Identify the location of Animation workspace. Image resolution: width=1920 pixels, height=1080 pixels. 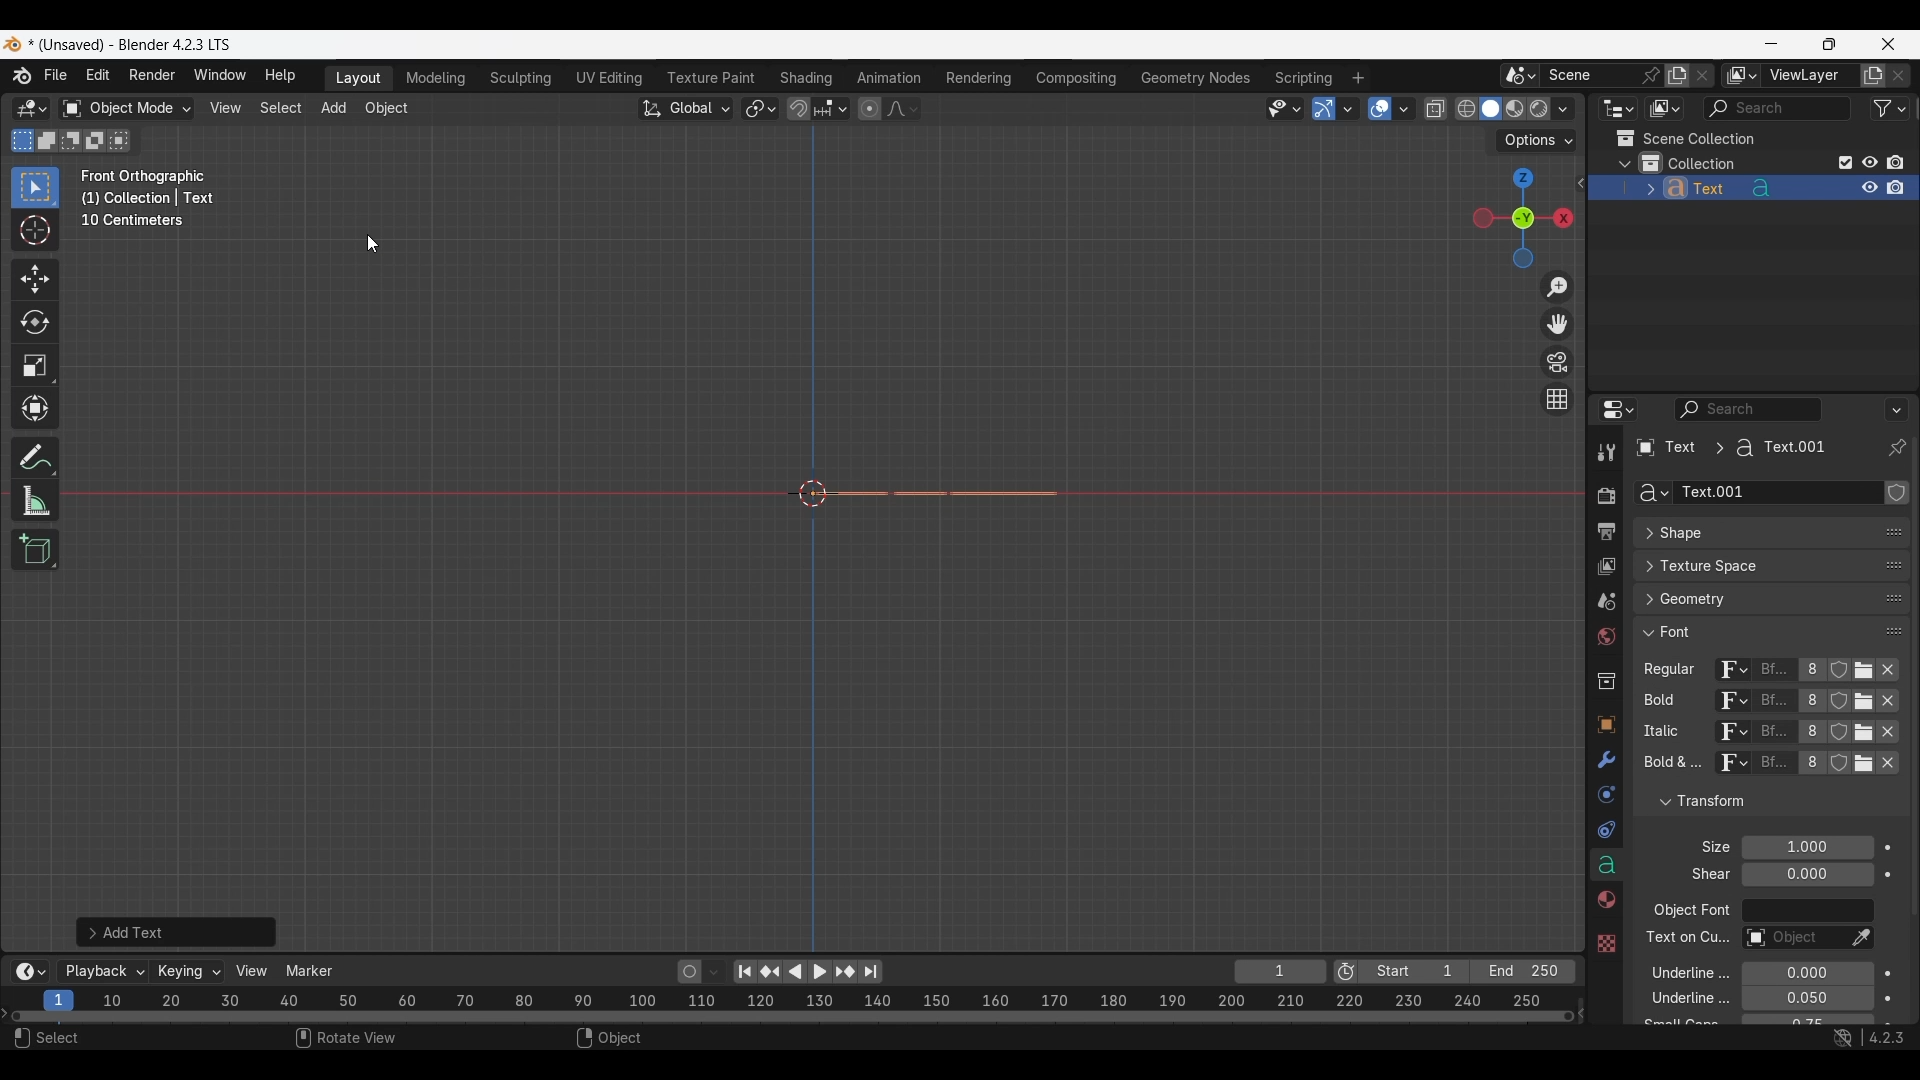
(889, 79).